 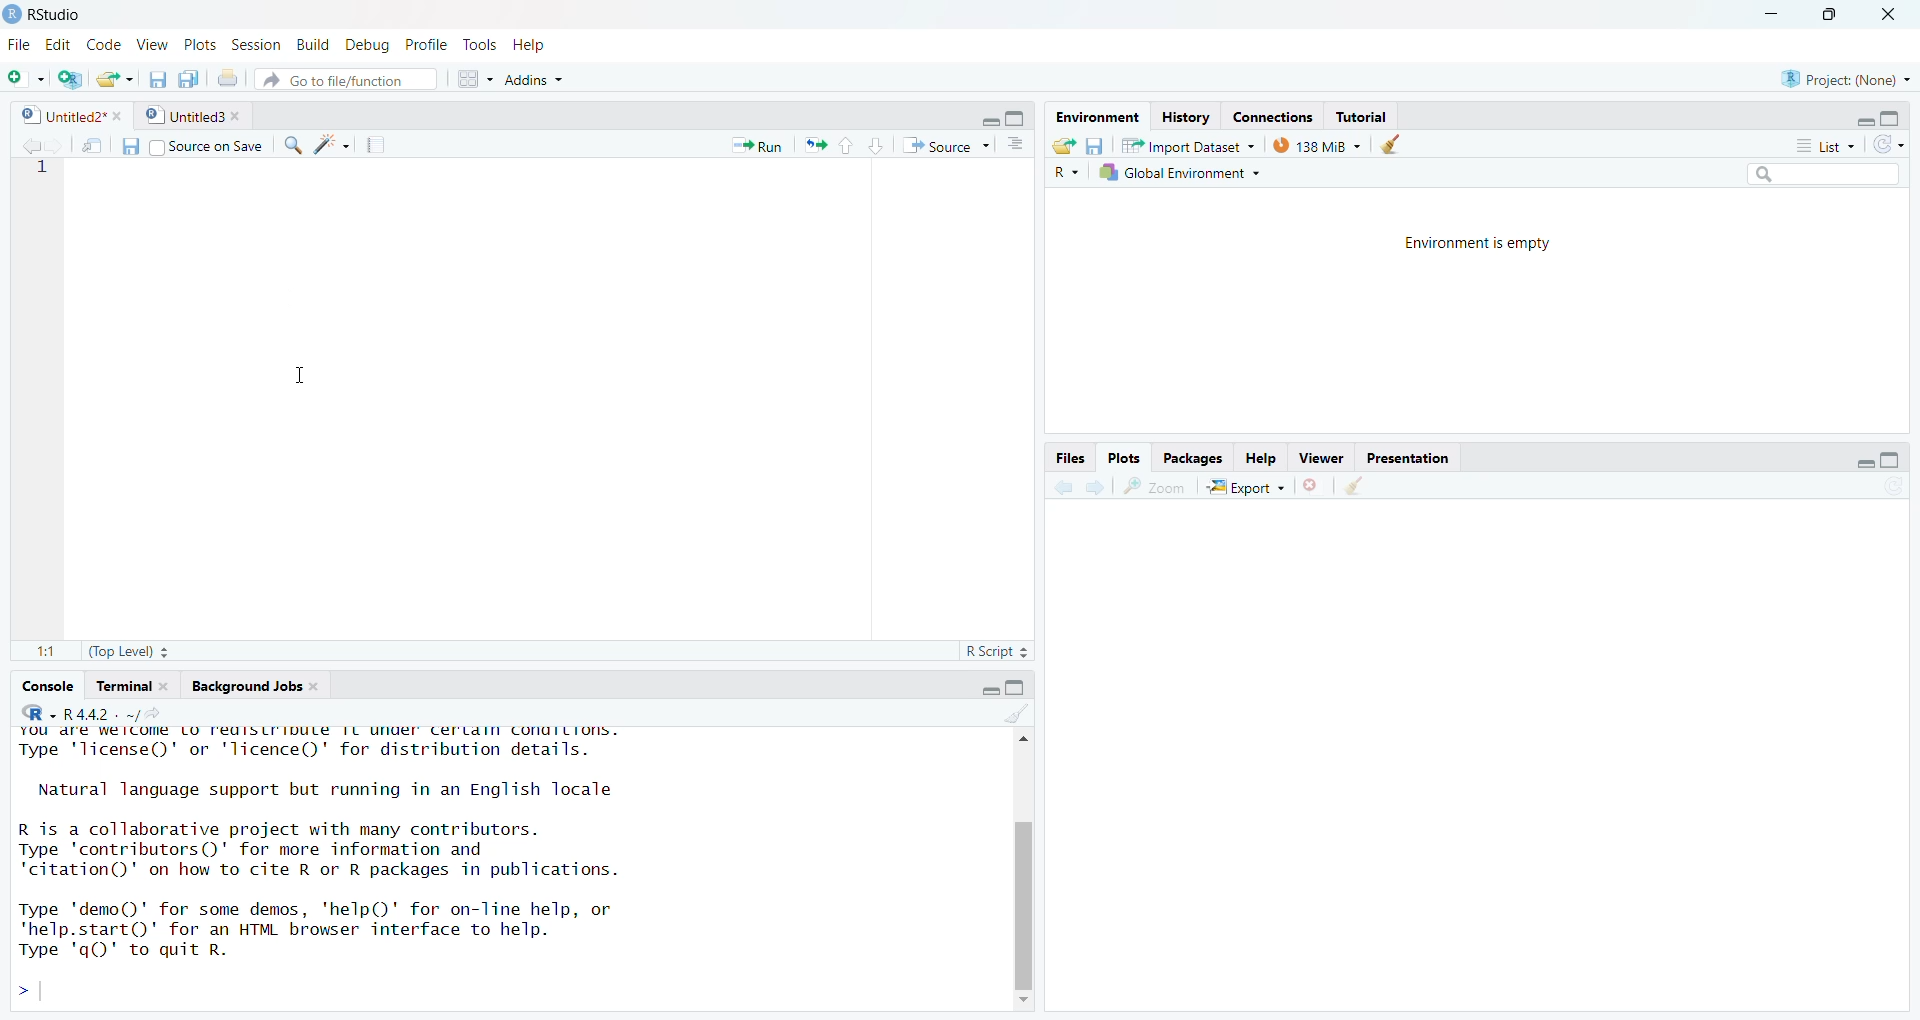 I want to click on Help, so click(x=531, y=42).